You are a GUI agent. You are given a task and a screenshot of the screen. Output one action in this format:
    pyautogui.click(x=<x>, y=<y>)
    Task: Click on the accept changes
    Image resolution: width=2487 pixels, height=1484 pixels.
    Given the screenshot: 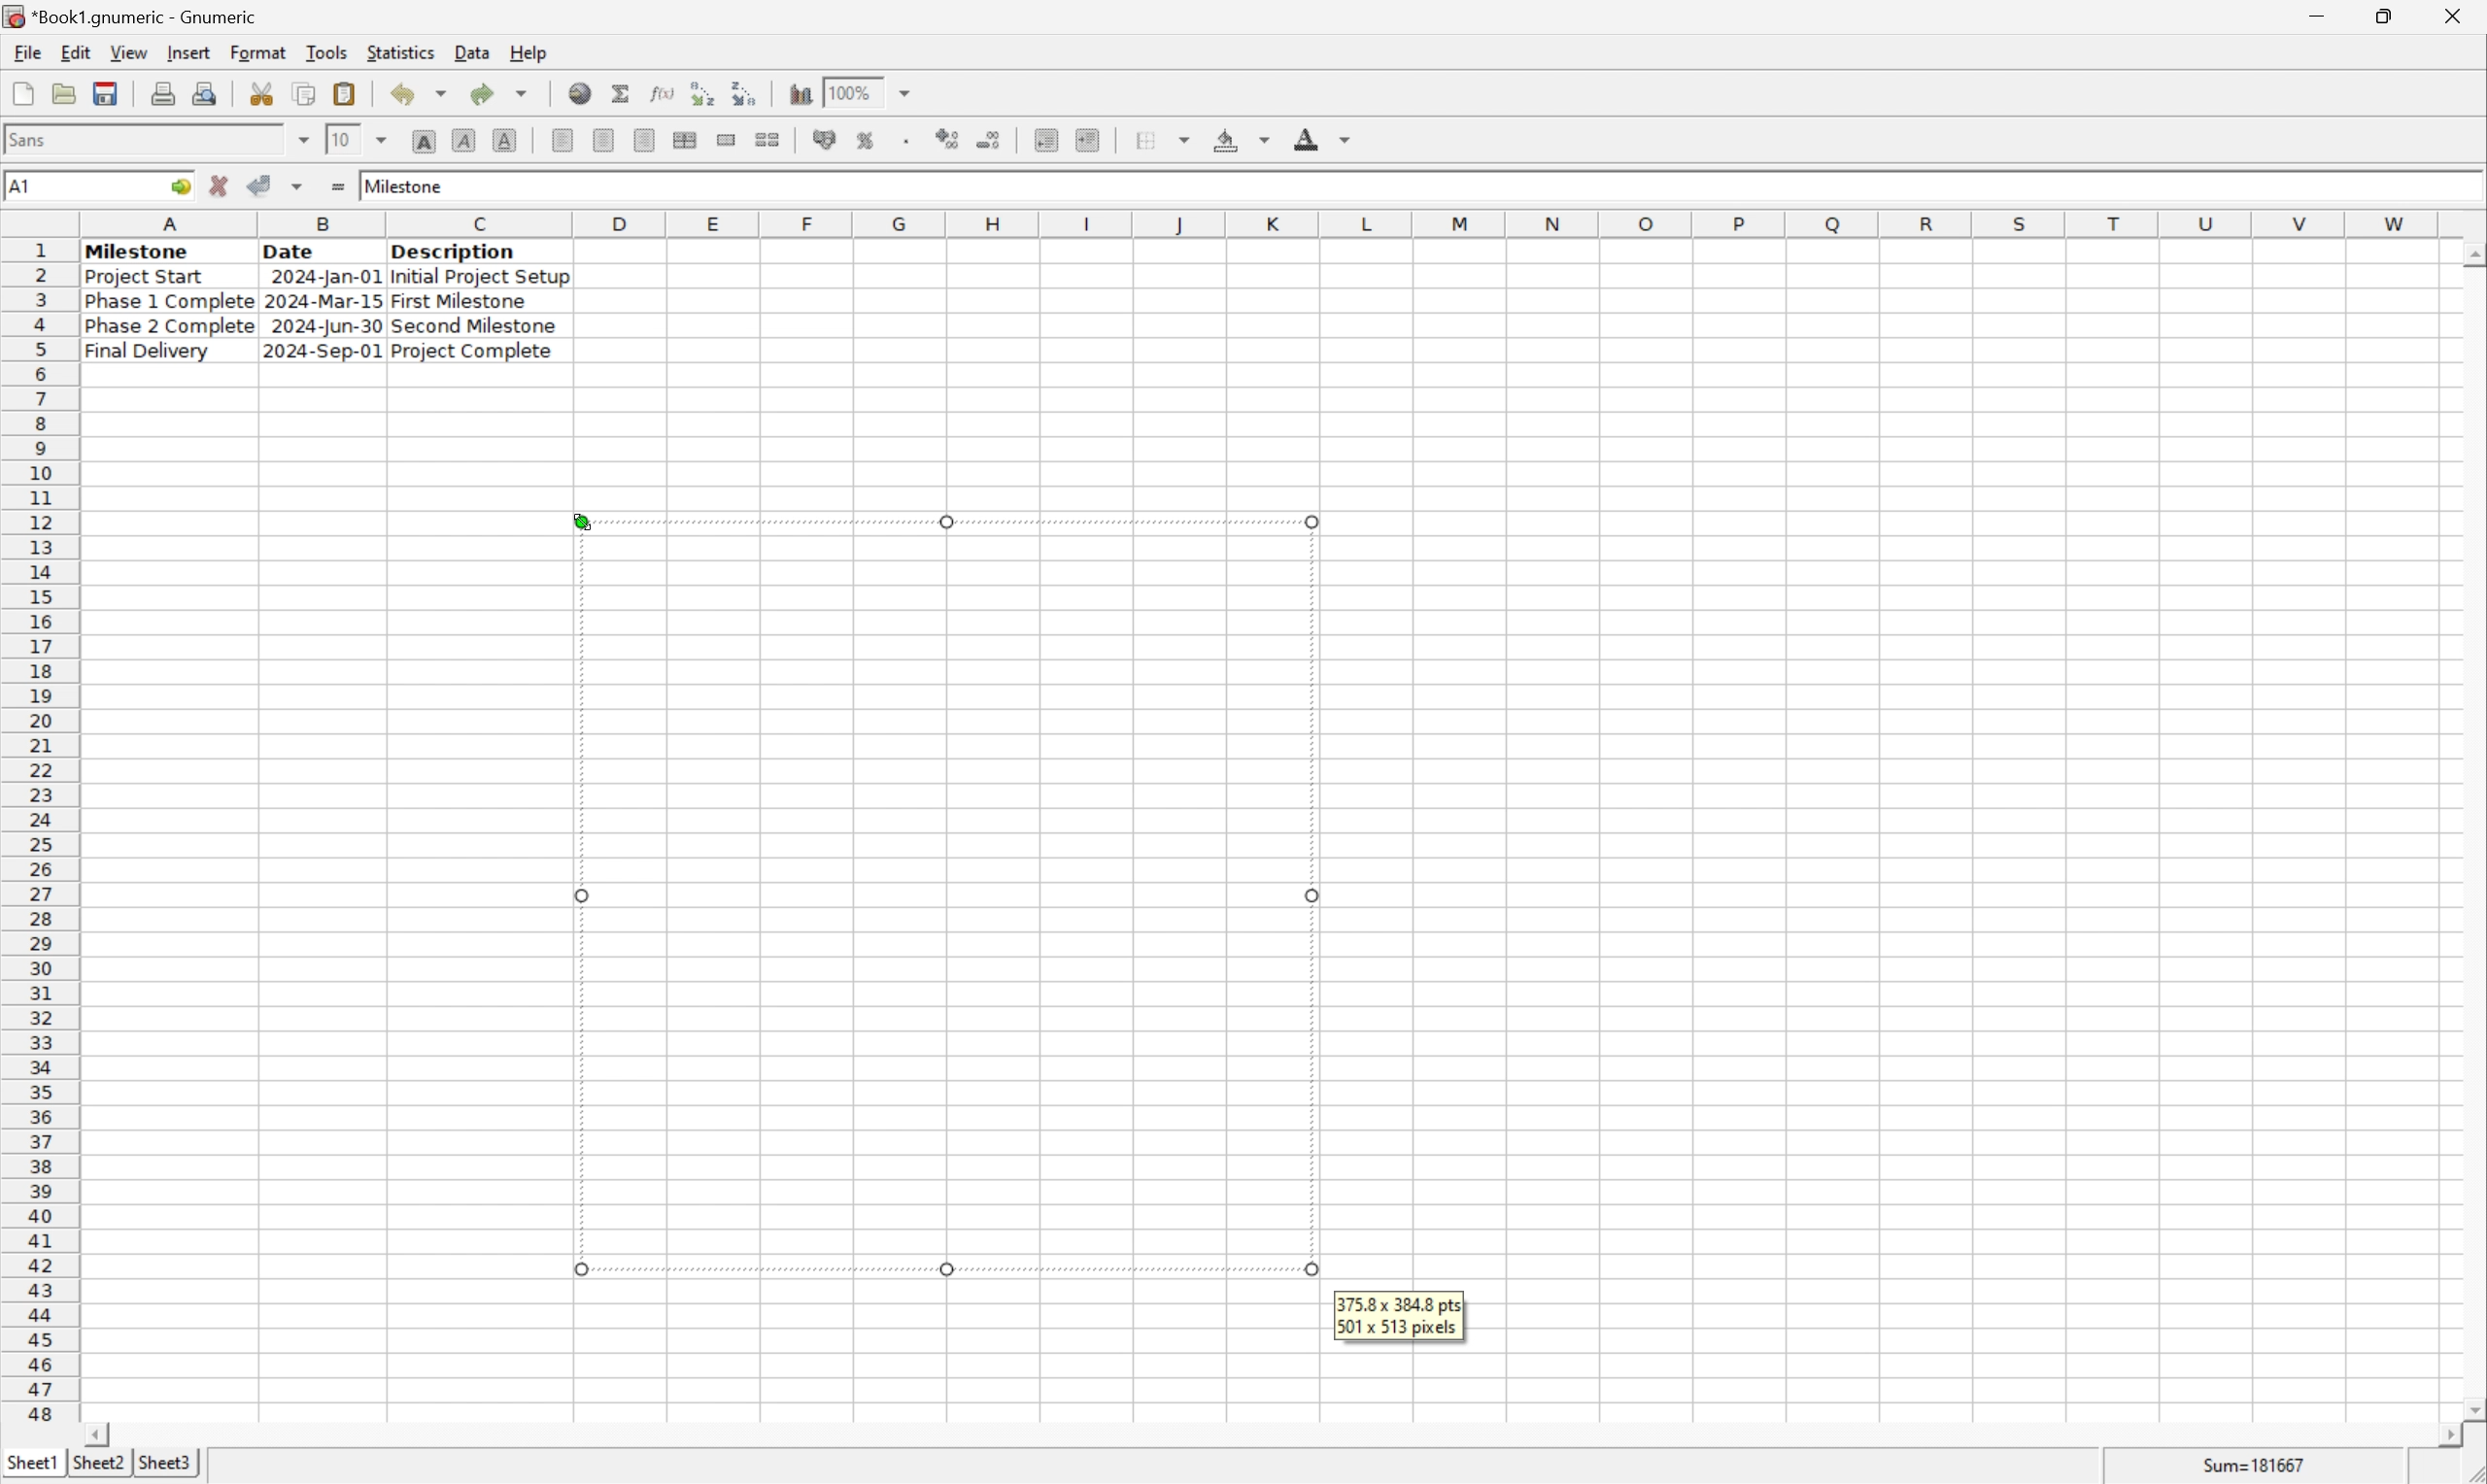 What is the action you would take?
    pyautogui.click(x=266, y=184)
    